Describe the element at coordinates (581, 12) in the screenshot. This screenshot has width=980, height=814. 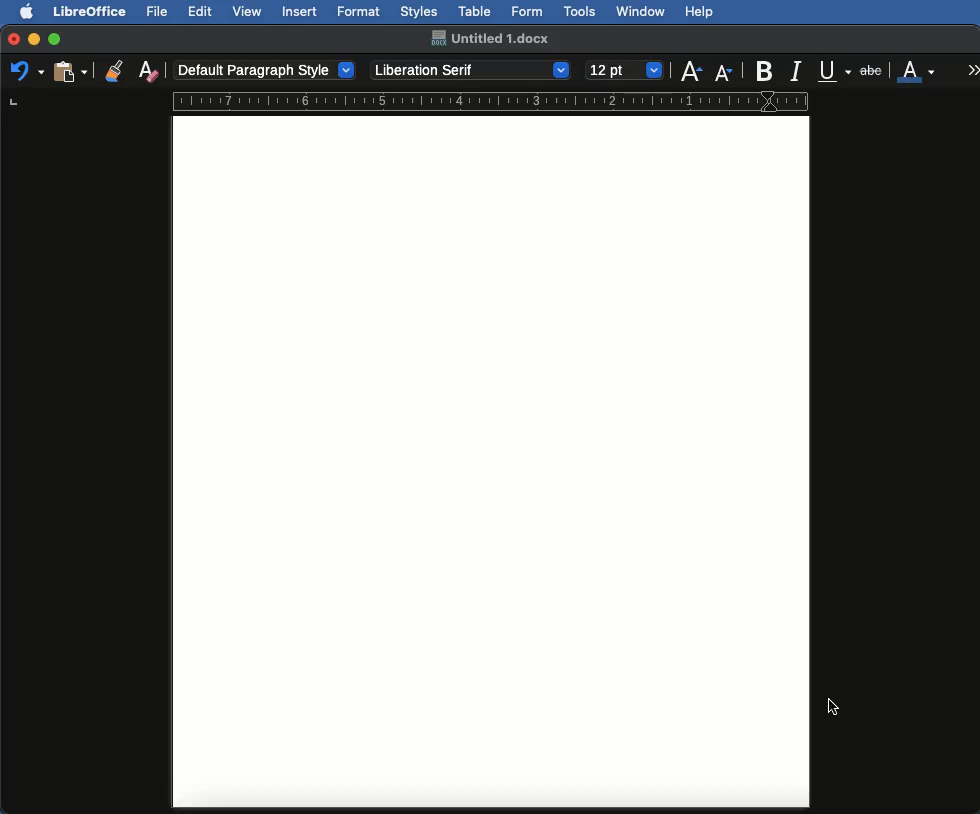
I see `Tools` at that location.